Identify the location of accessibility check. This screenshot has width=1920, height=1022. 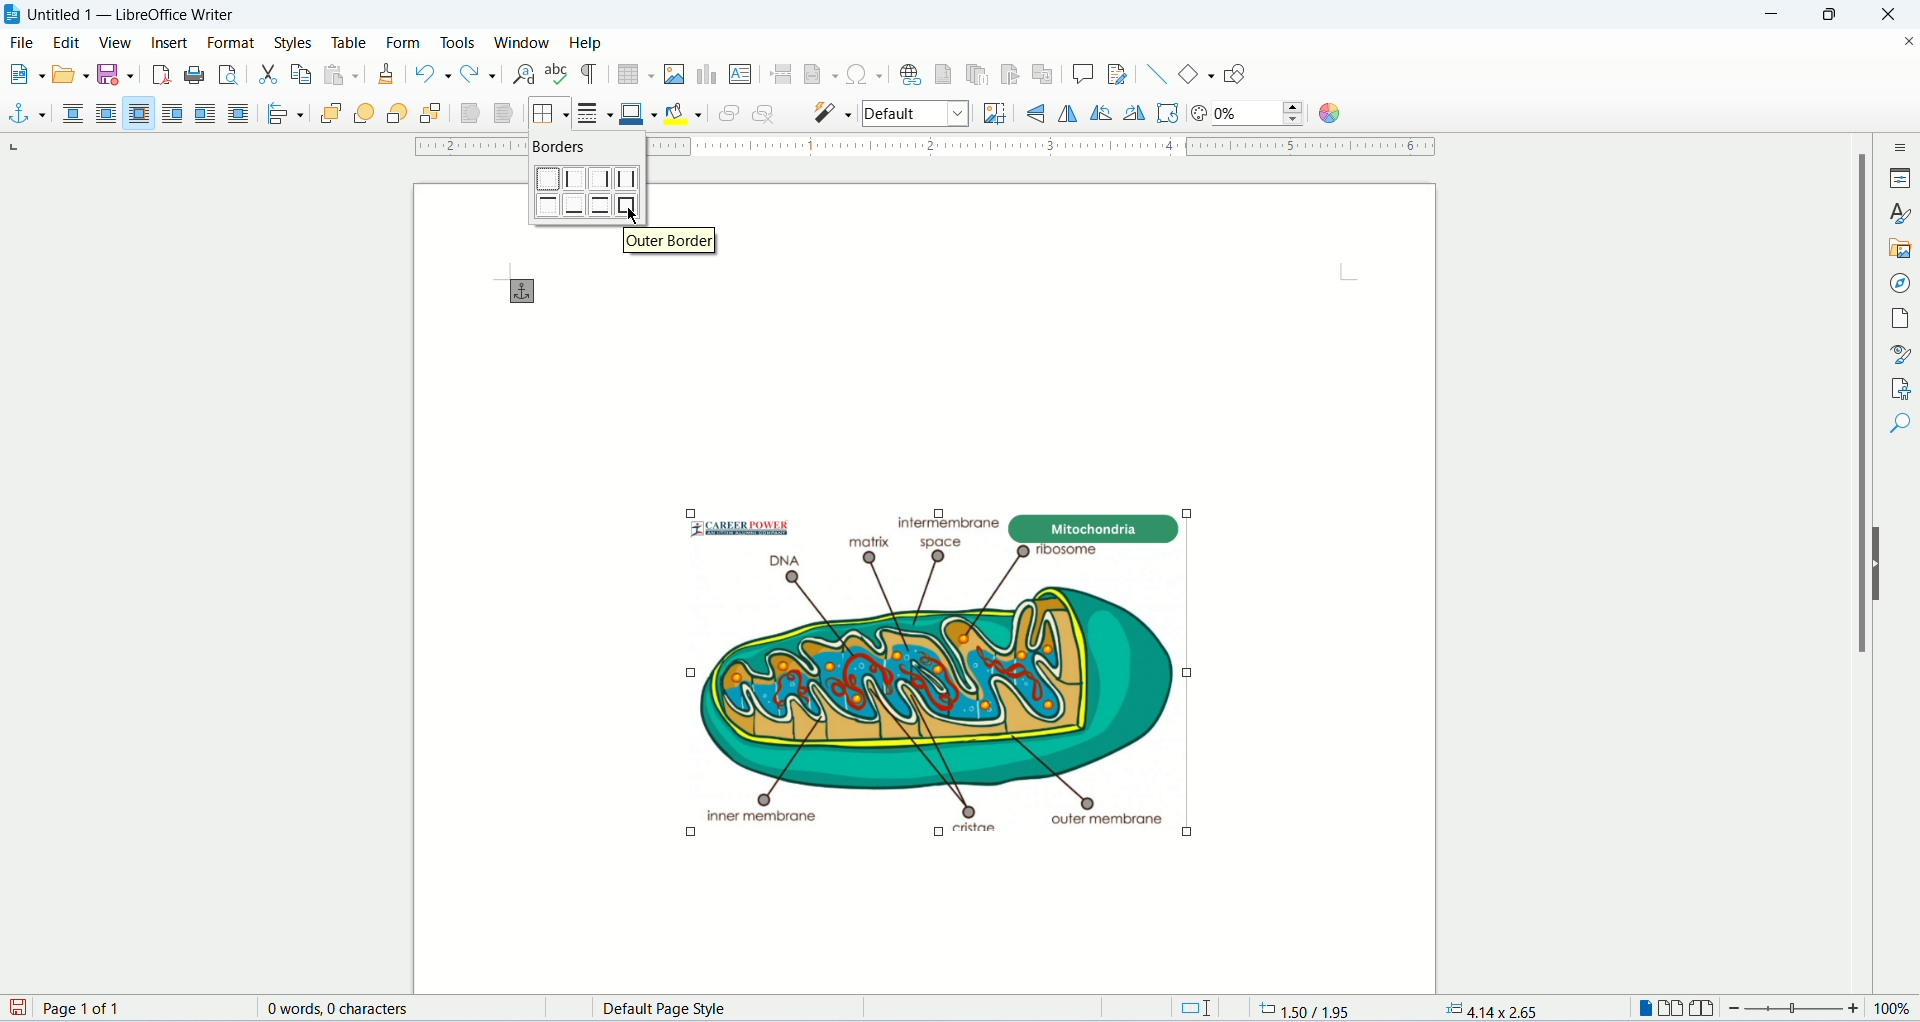
(1900, 423).